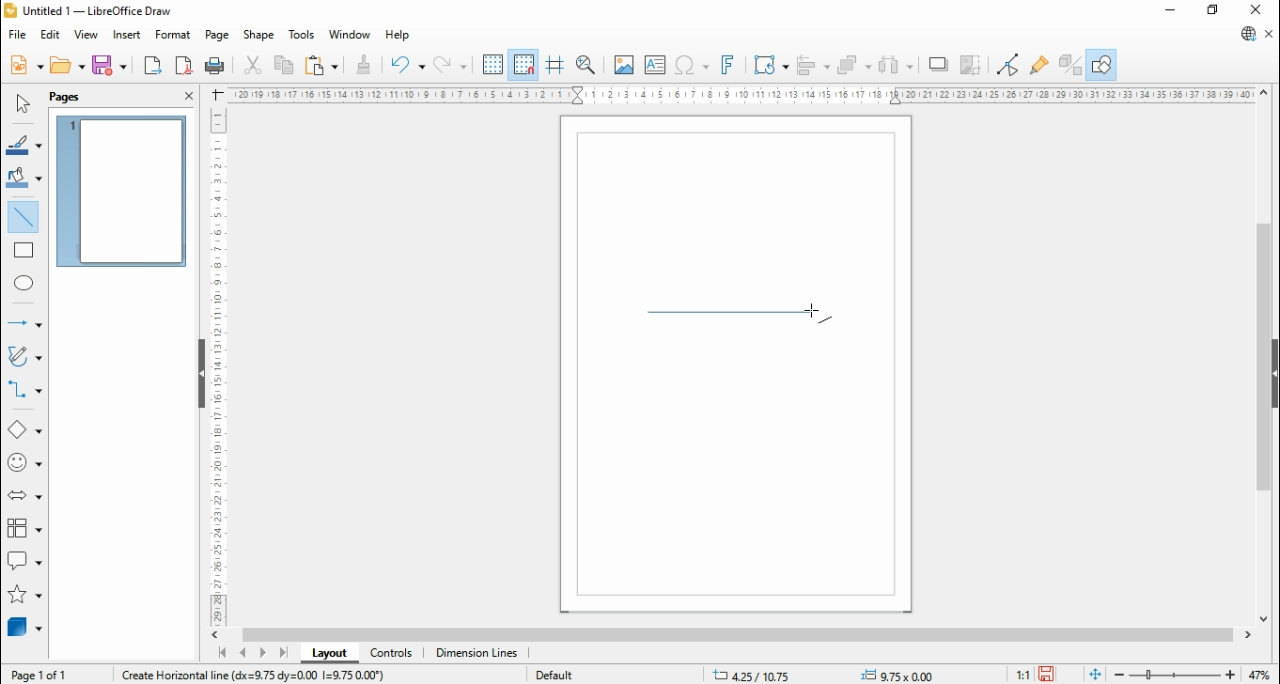 Image resolution: width=1280 pixels, height=684 pixels. I want to click on last page, so click(284, 652).